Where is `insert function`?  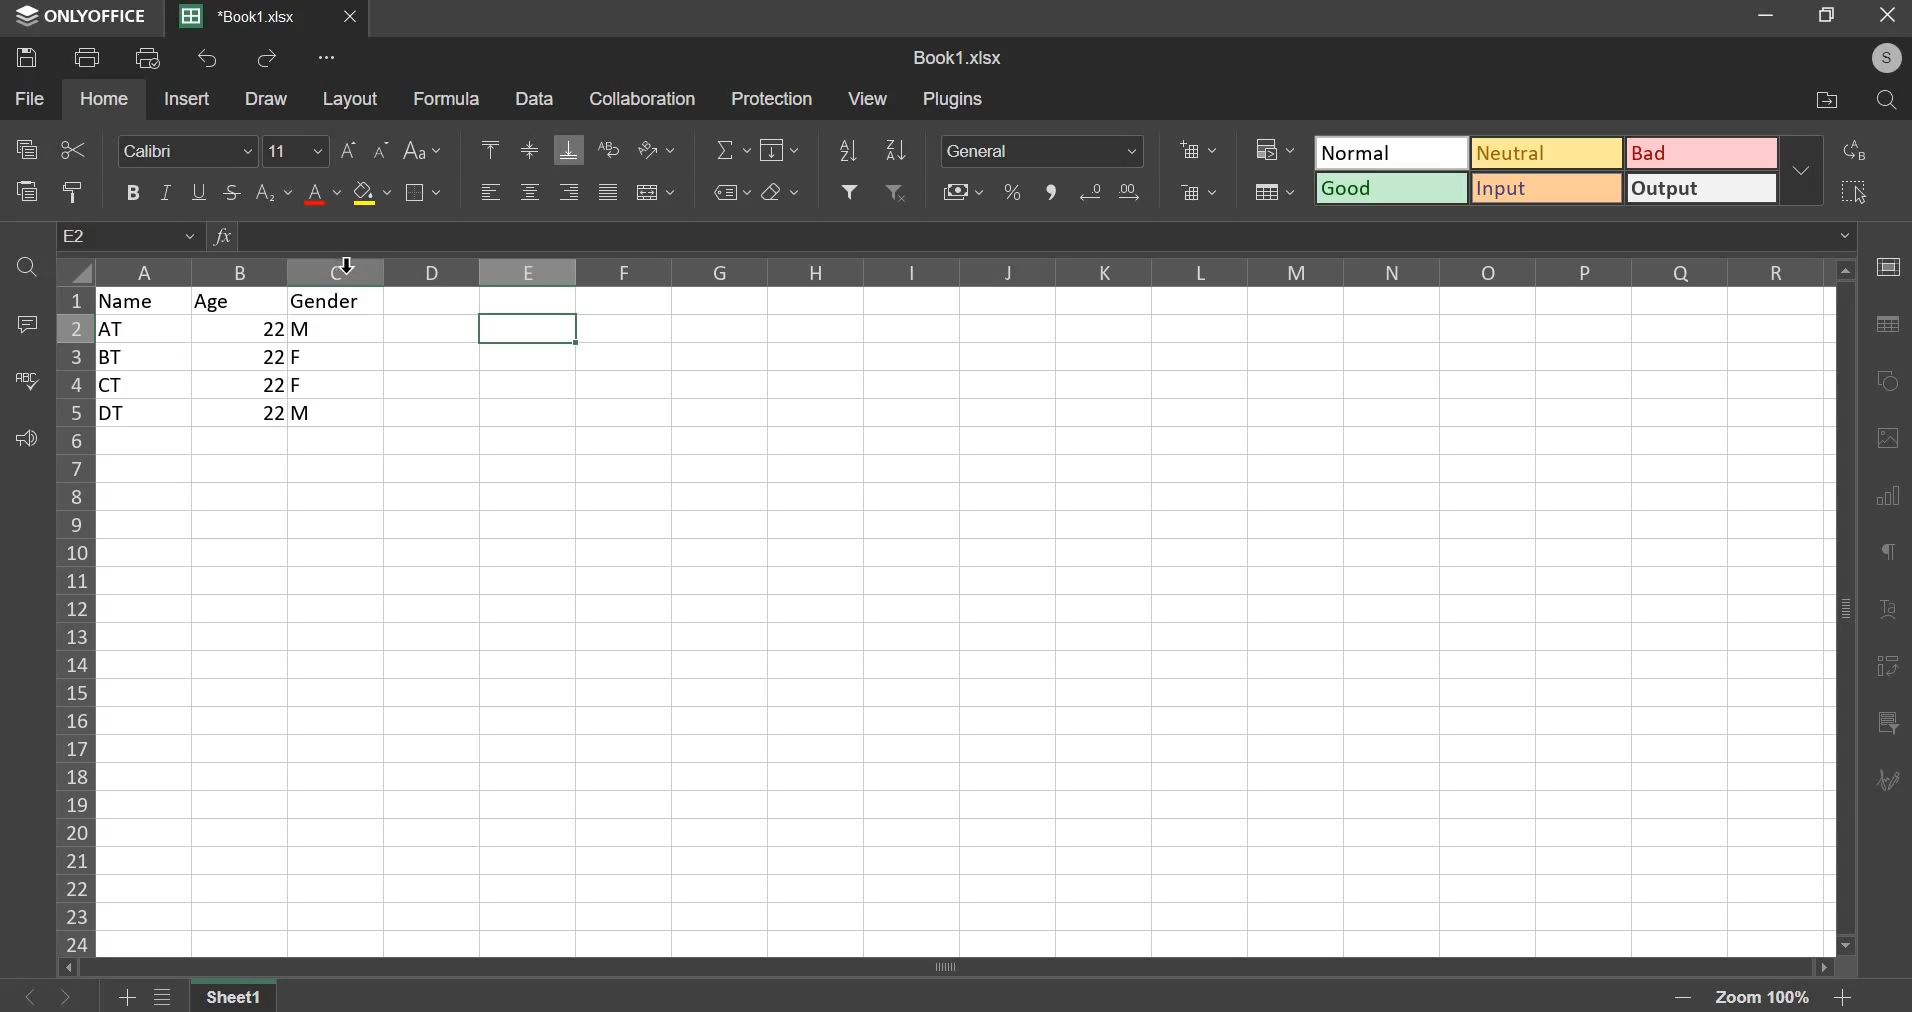
insert function is located at coordinates (1032, 239).